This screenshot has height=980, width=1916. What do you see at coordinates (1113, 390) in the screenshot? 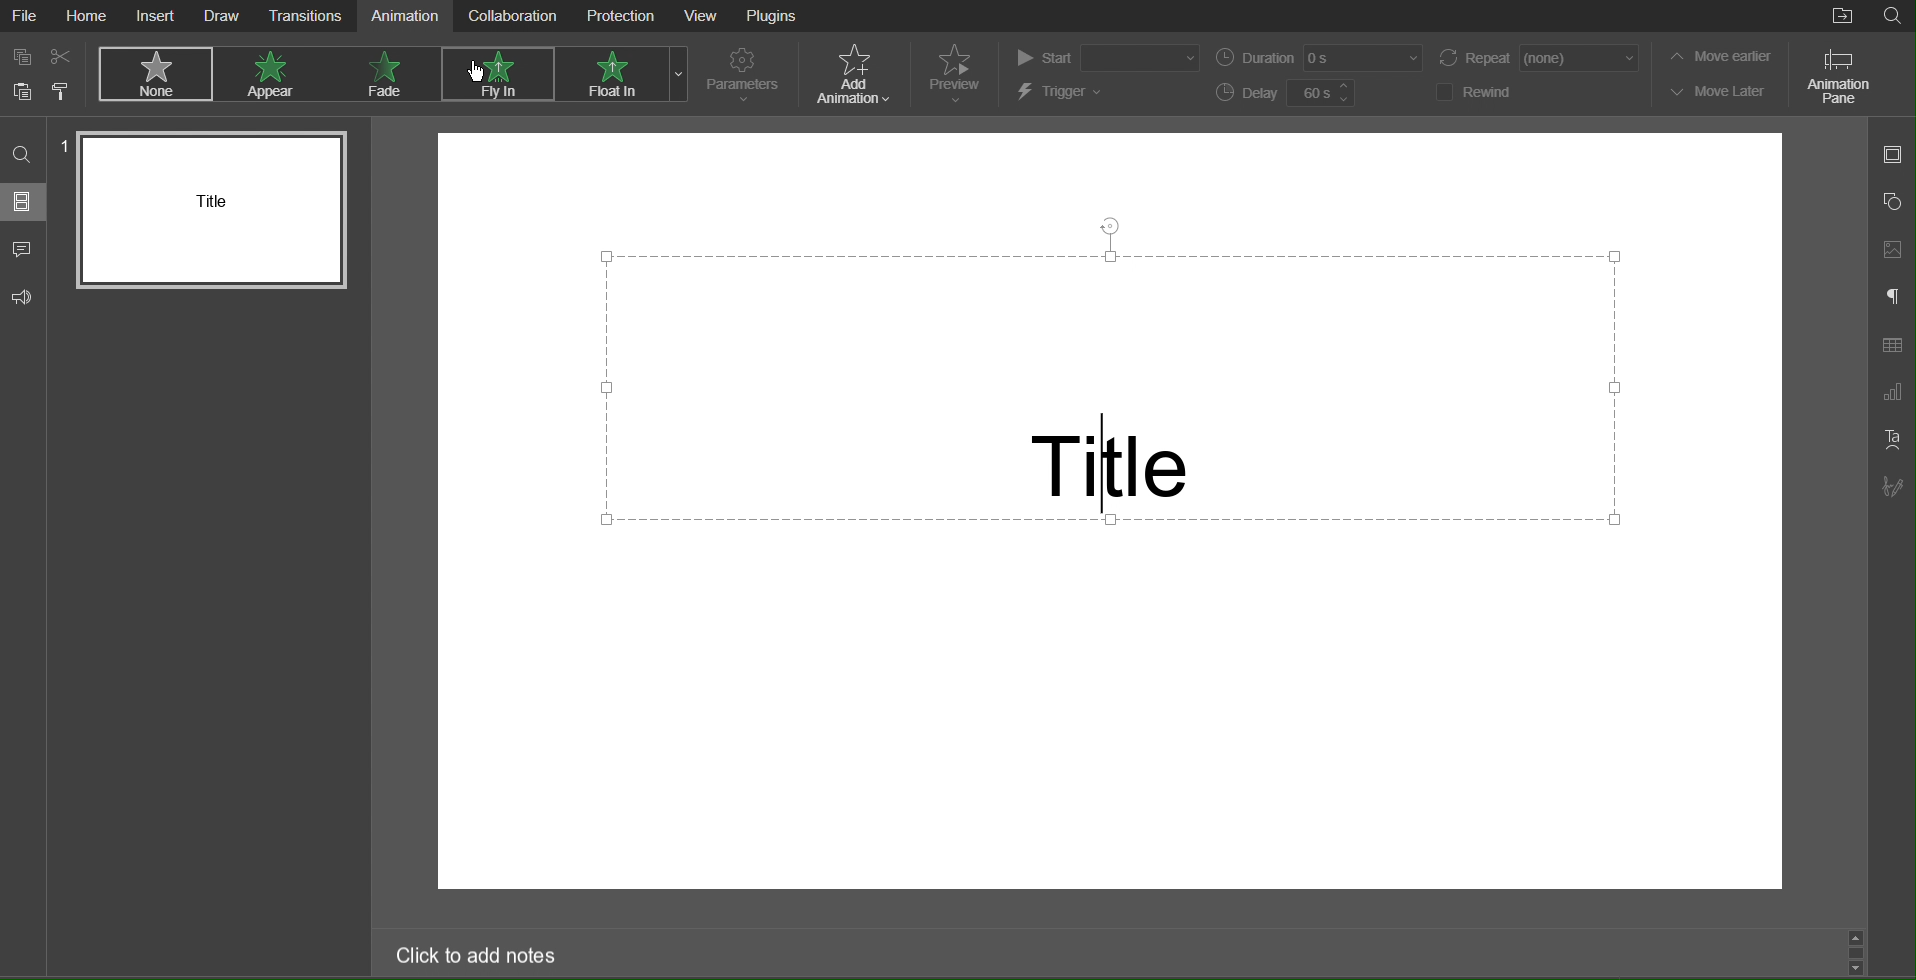
I see `Title (selected)` at bounding box center [1113, 390].